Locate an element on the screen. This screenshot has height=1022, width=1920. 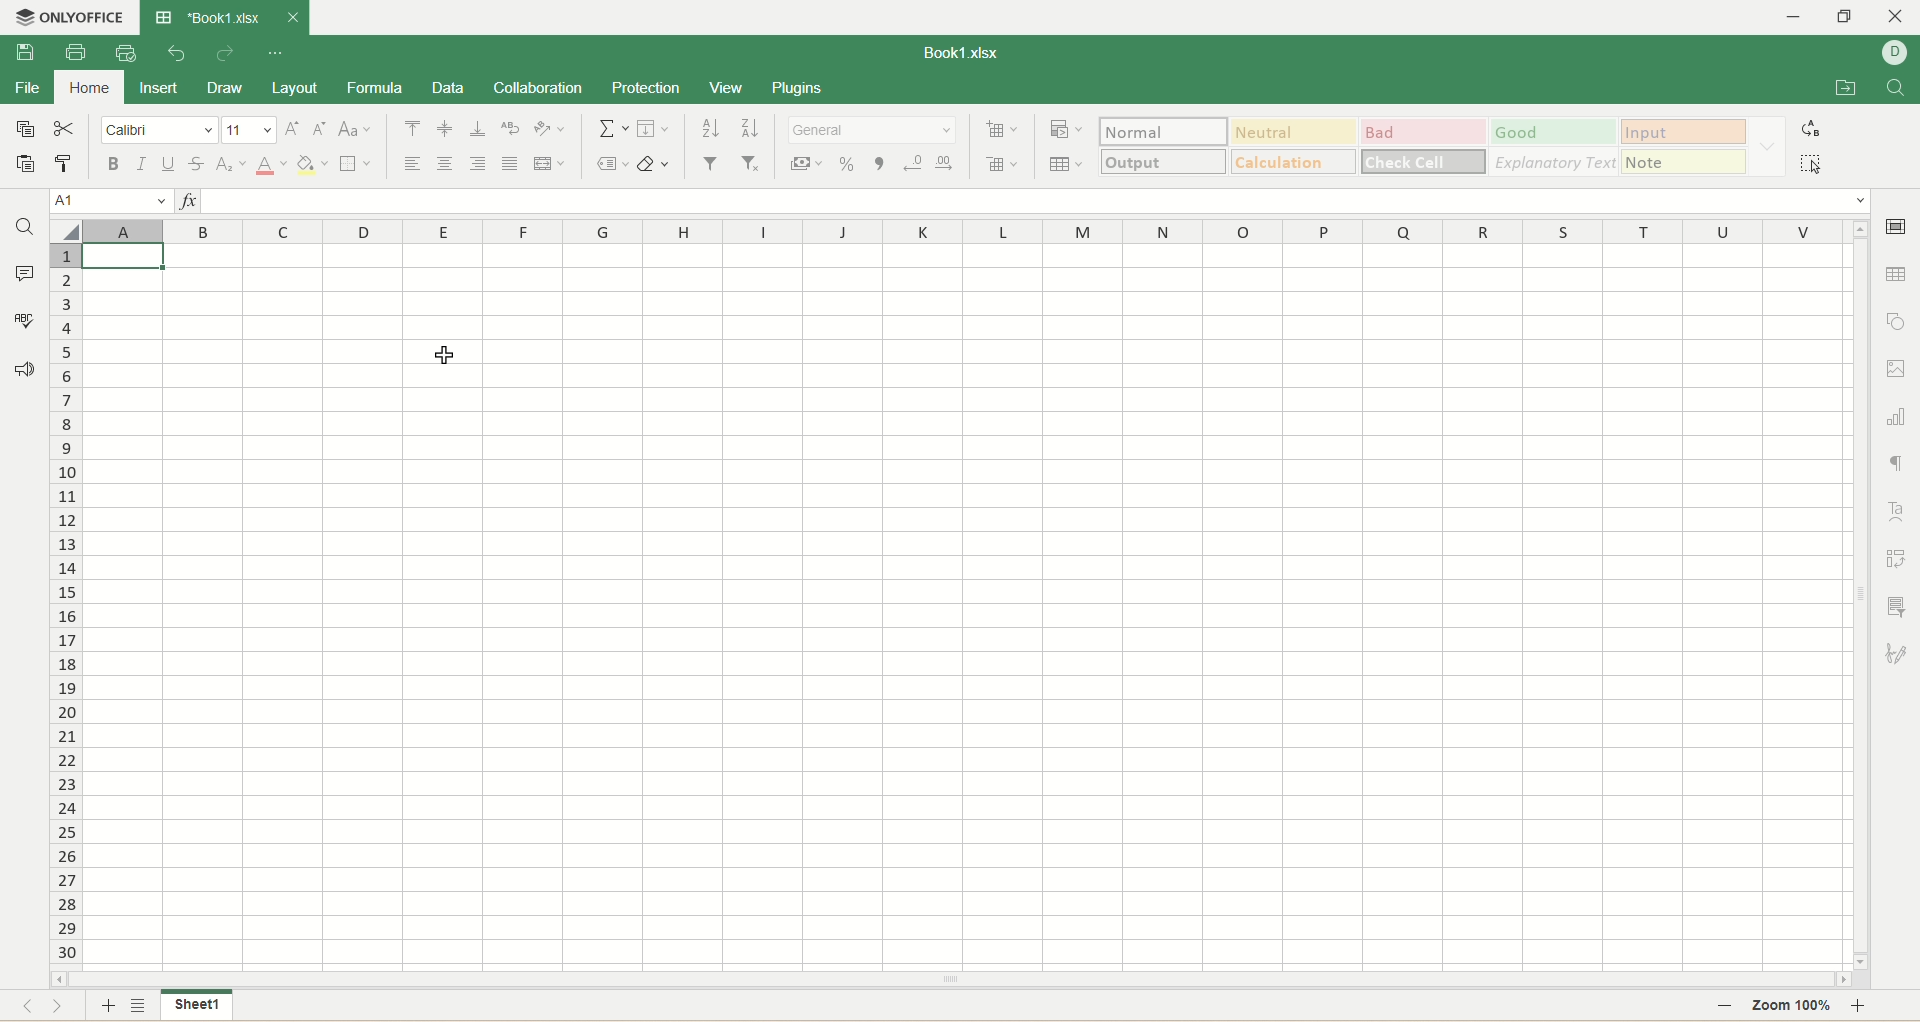
add sheet is located at coordinates (105, 1005).